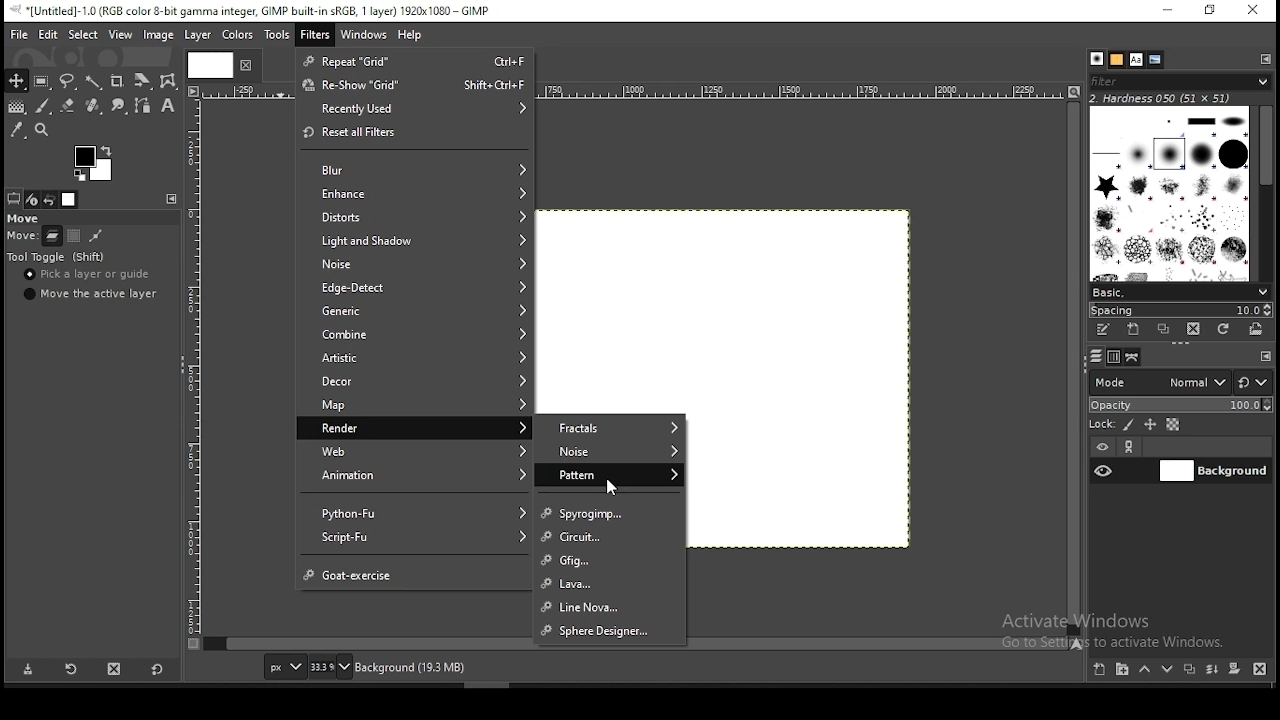 The width and height of the screenshot is (1280, 720). I want to click on windows, so click(364, 36).